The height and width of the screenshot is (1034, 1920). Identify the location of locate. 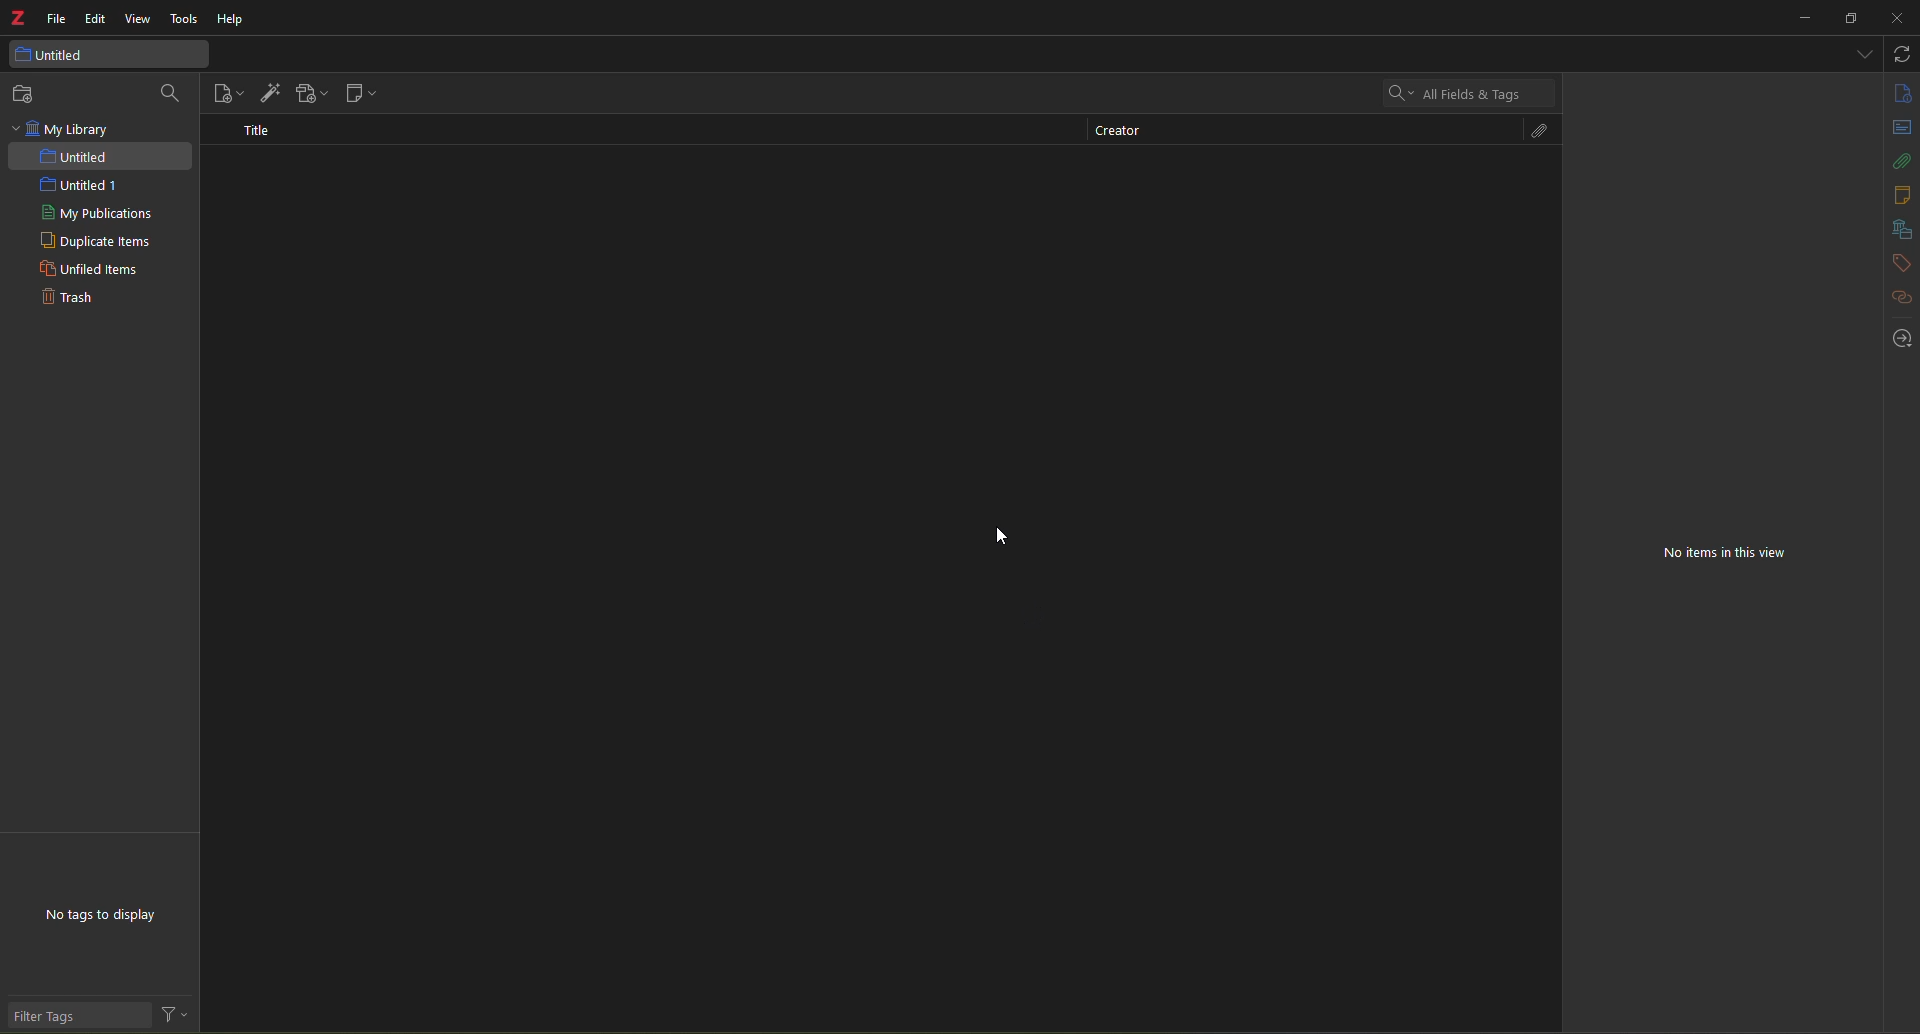
(1902, 339).